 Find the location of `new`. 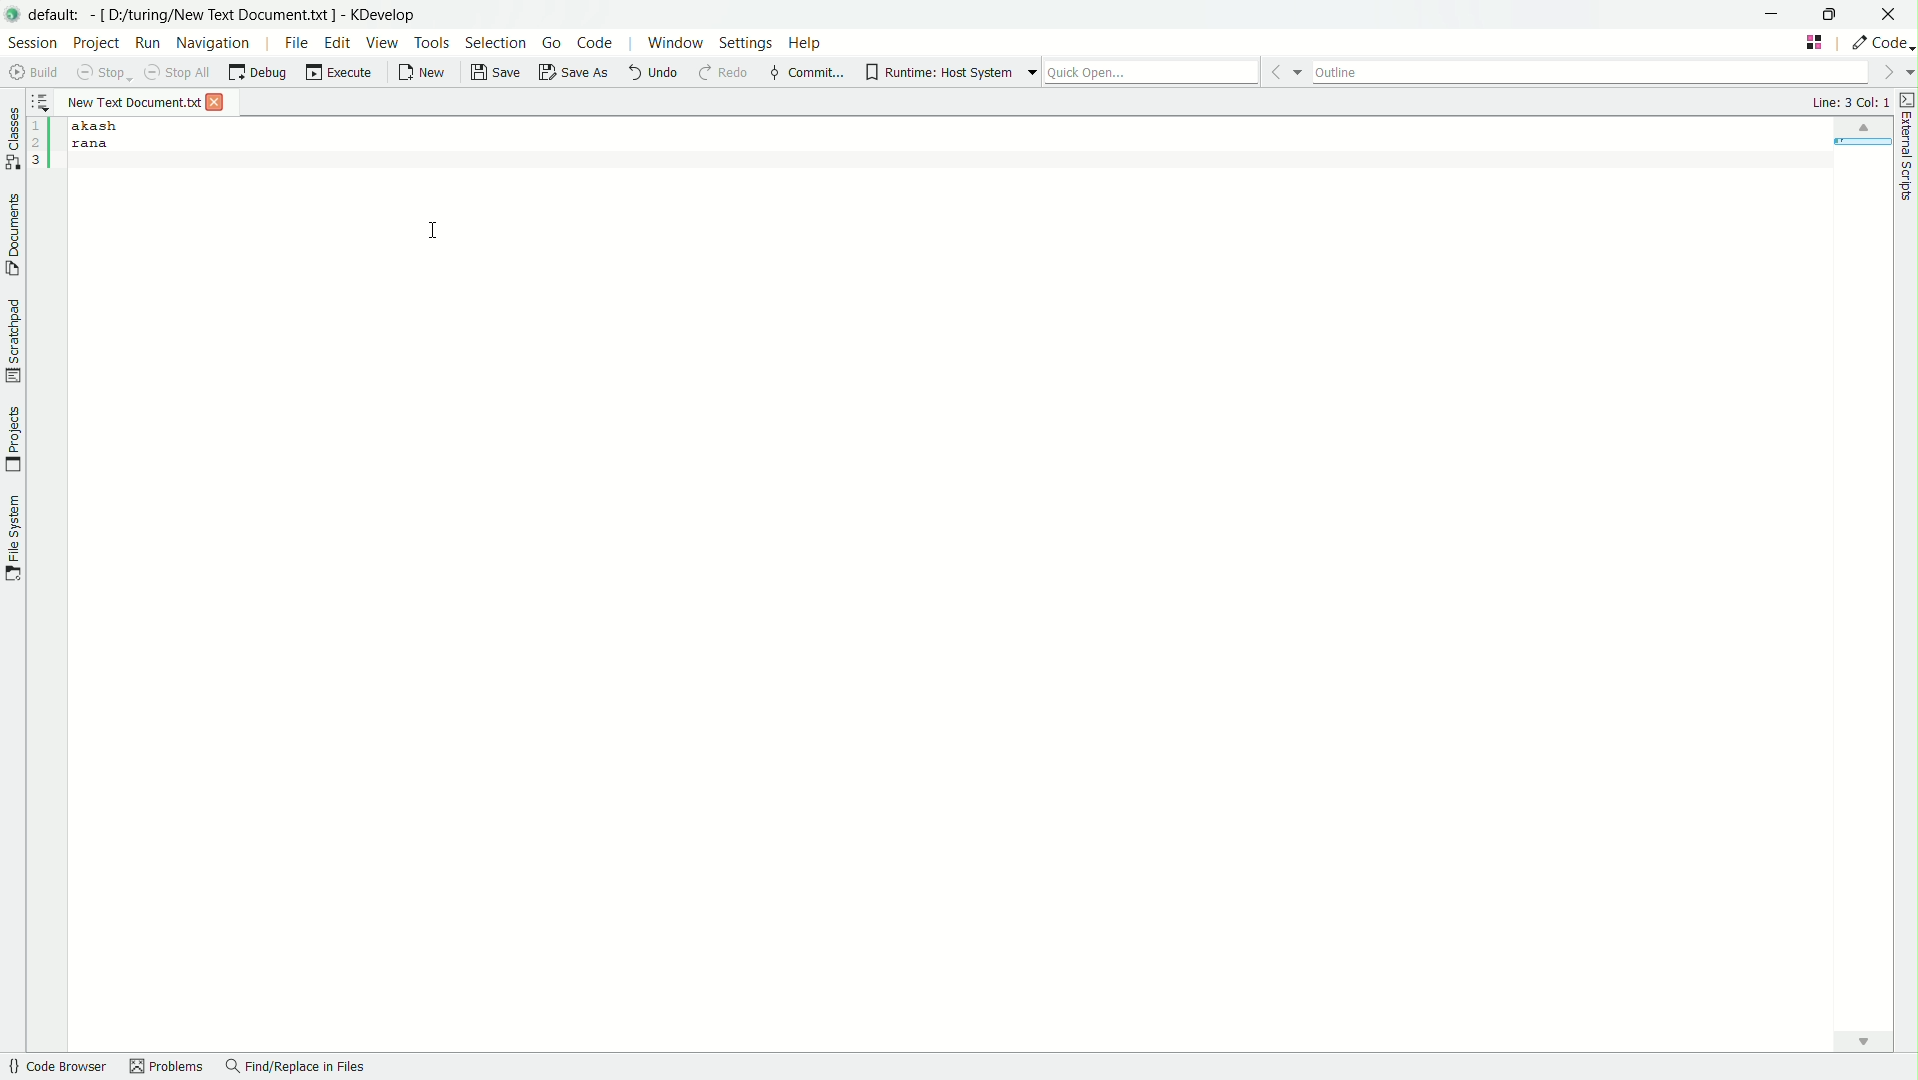

new is located at coordinates (425, 74).